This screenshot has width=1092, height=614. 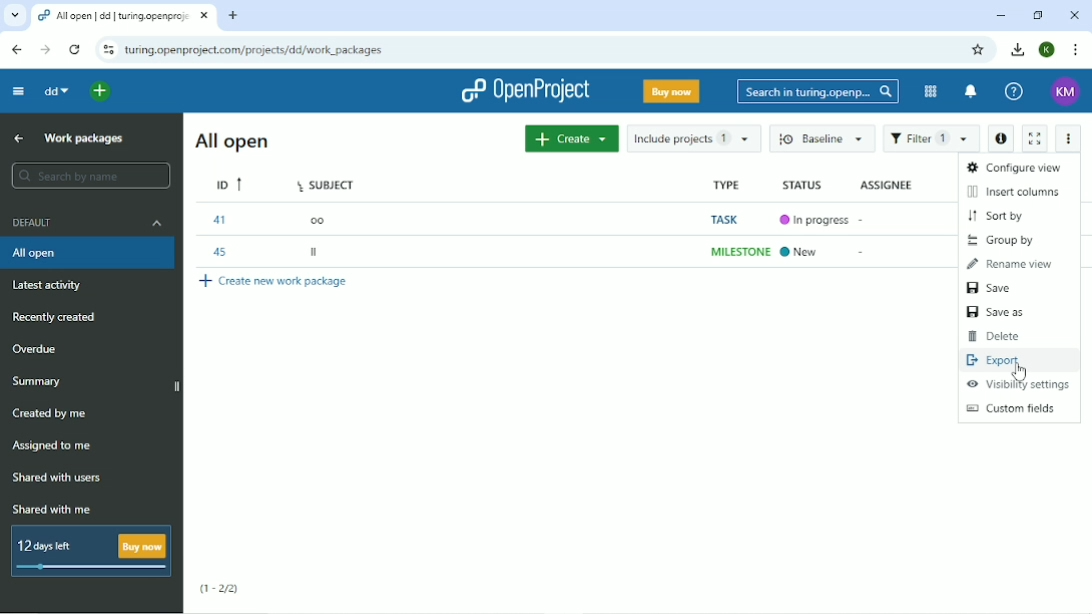 I want to click on K, so click(x=1047, y=50).